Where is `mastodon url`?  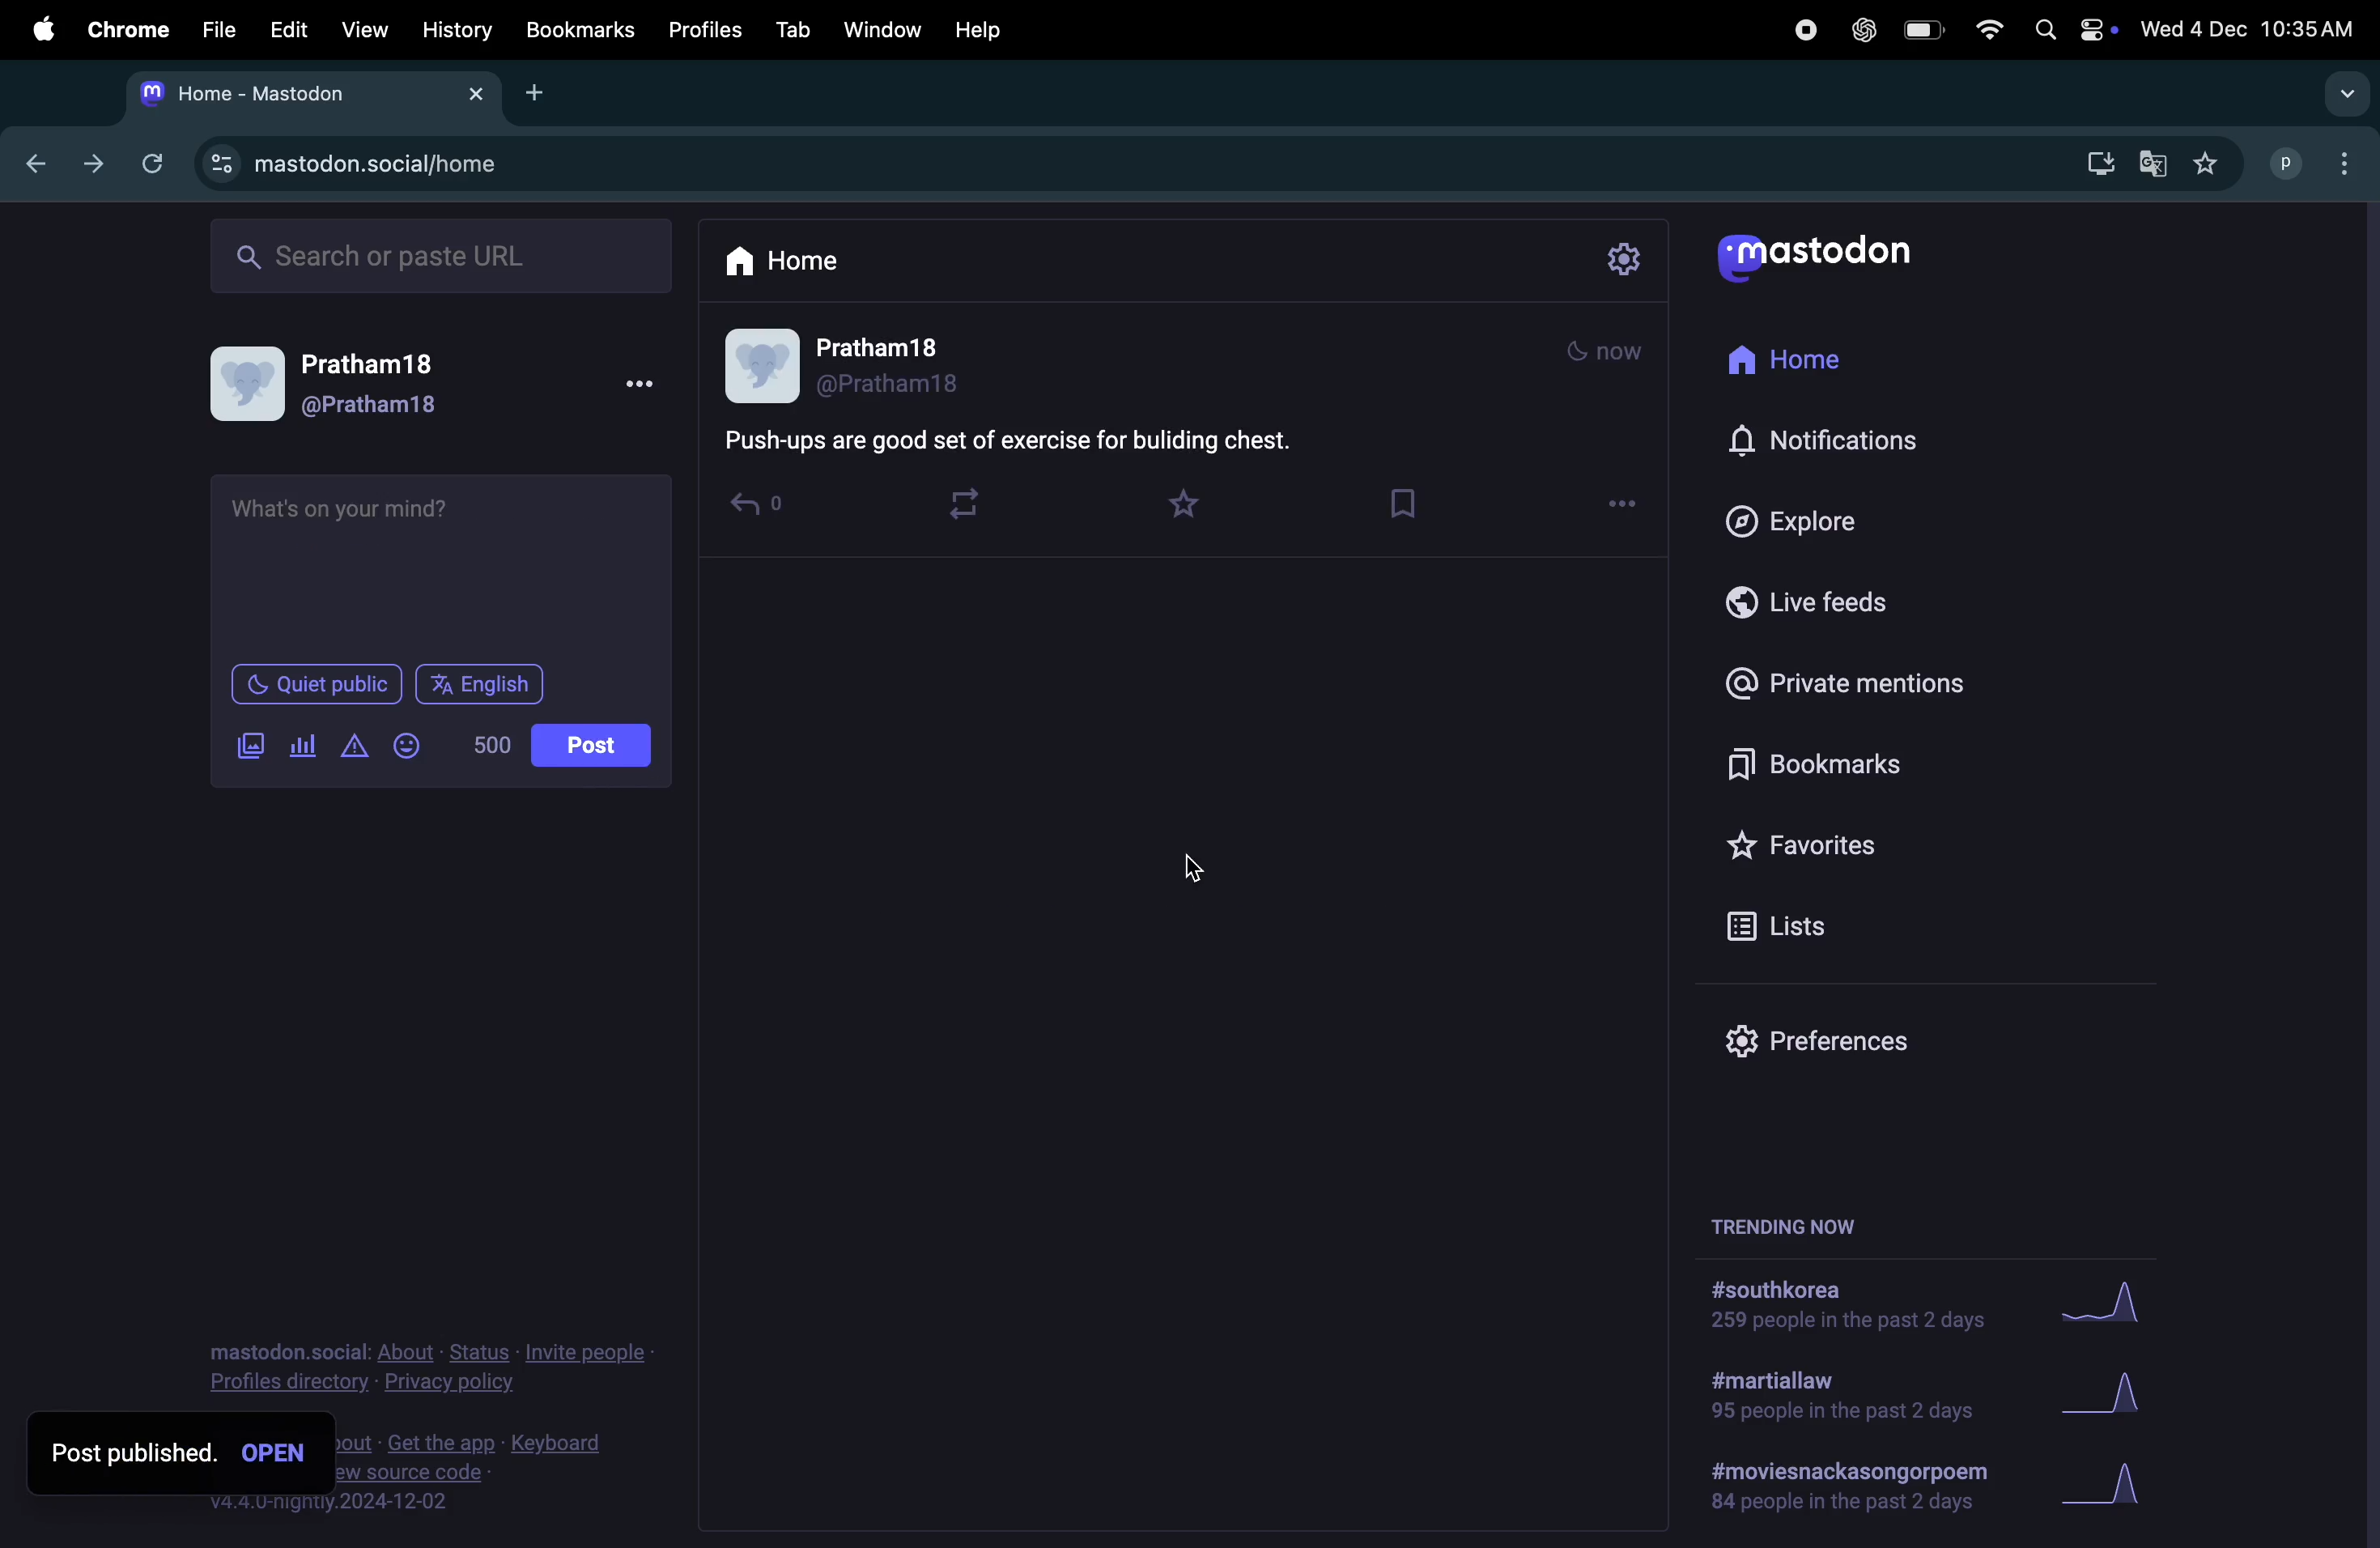
mastodon url is located at coordinates (366, 165).